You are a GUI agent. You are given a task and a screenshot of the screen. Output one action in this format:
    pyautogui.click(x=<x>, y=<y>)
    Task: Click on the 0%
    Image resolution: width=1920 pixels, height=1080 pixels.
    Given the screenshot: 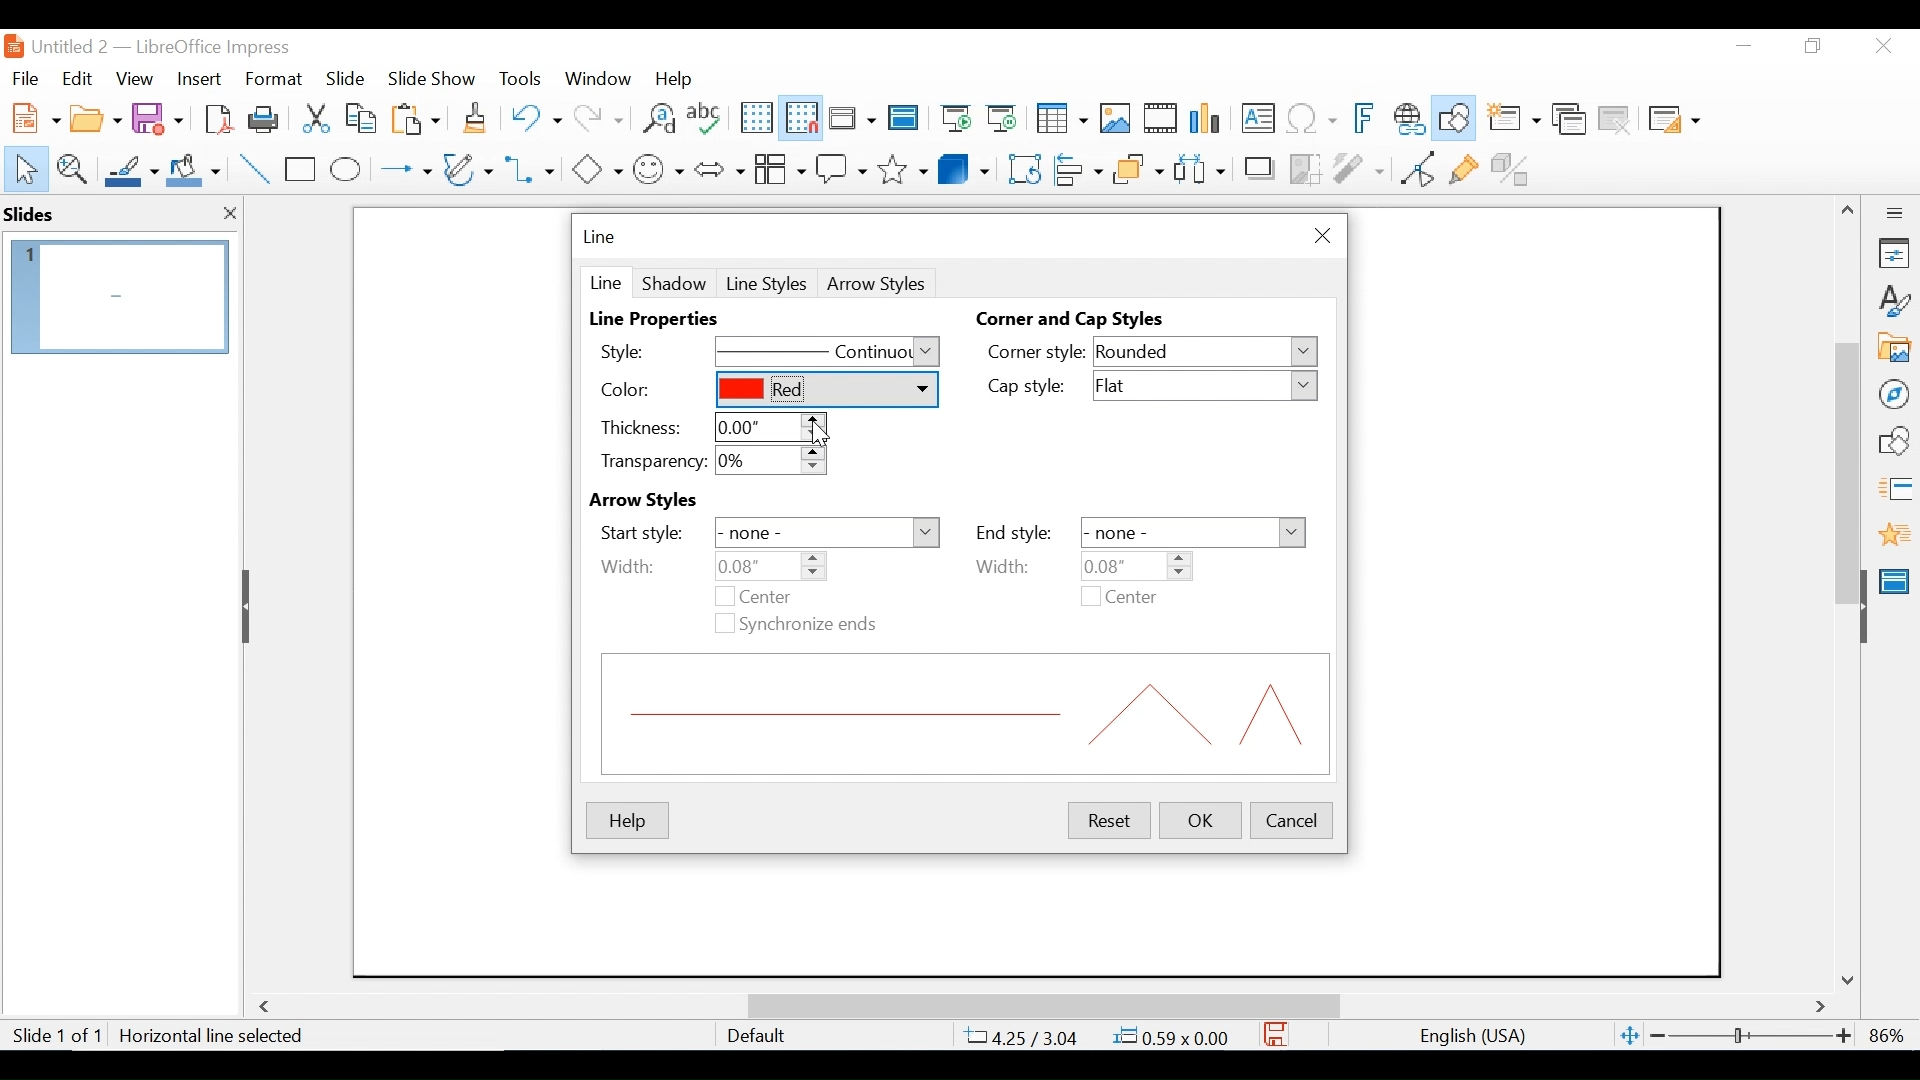 What is the action you would take?
    pyautogui.click(x=771, y=461)
    